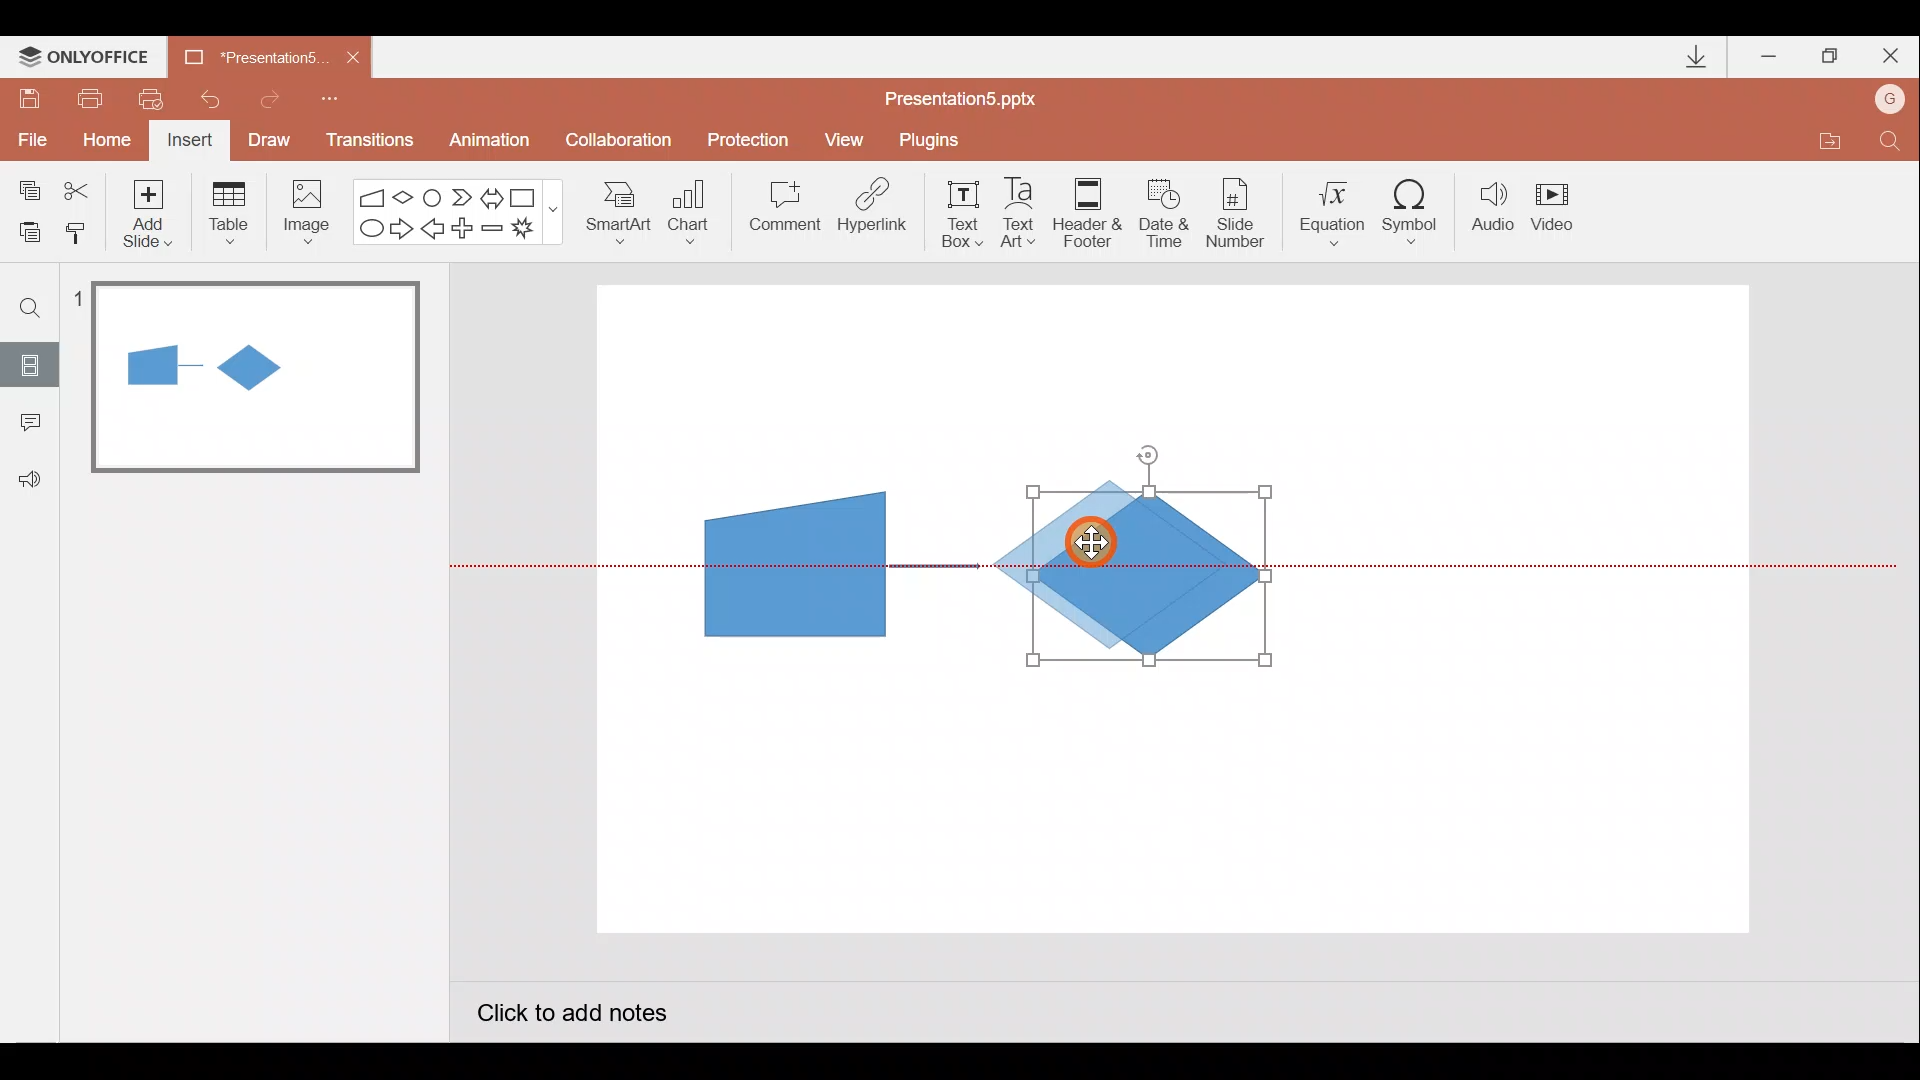  Describe the element at coordinates (611, 211) in the screenshot. I see `SmartArt` at that location.